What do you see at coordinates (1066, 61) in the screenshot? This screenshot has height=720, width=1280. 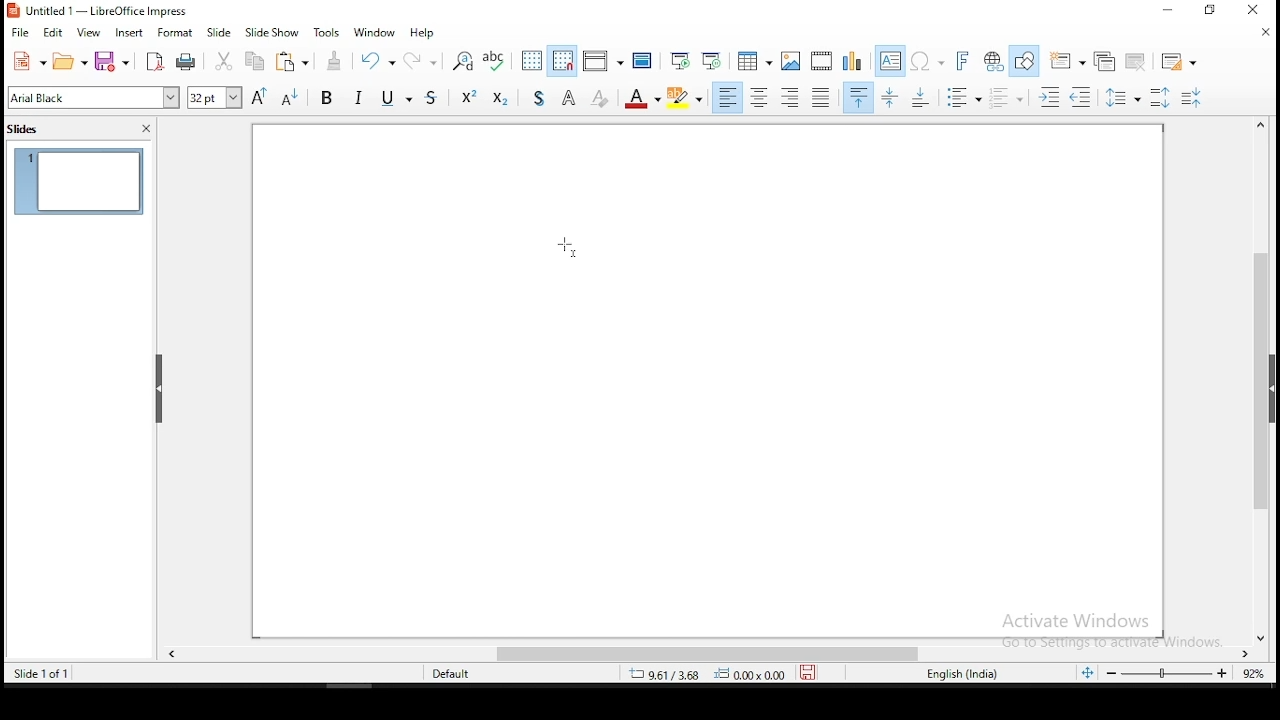 I see `new slide` at bounding box center [1066, 61].